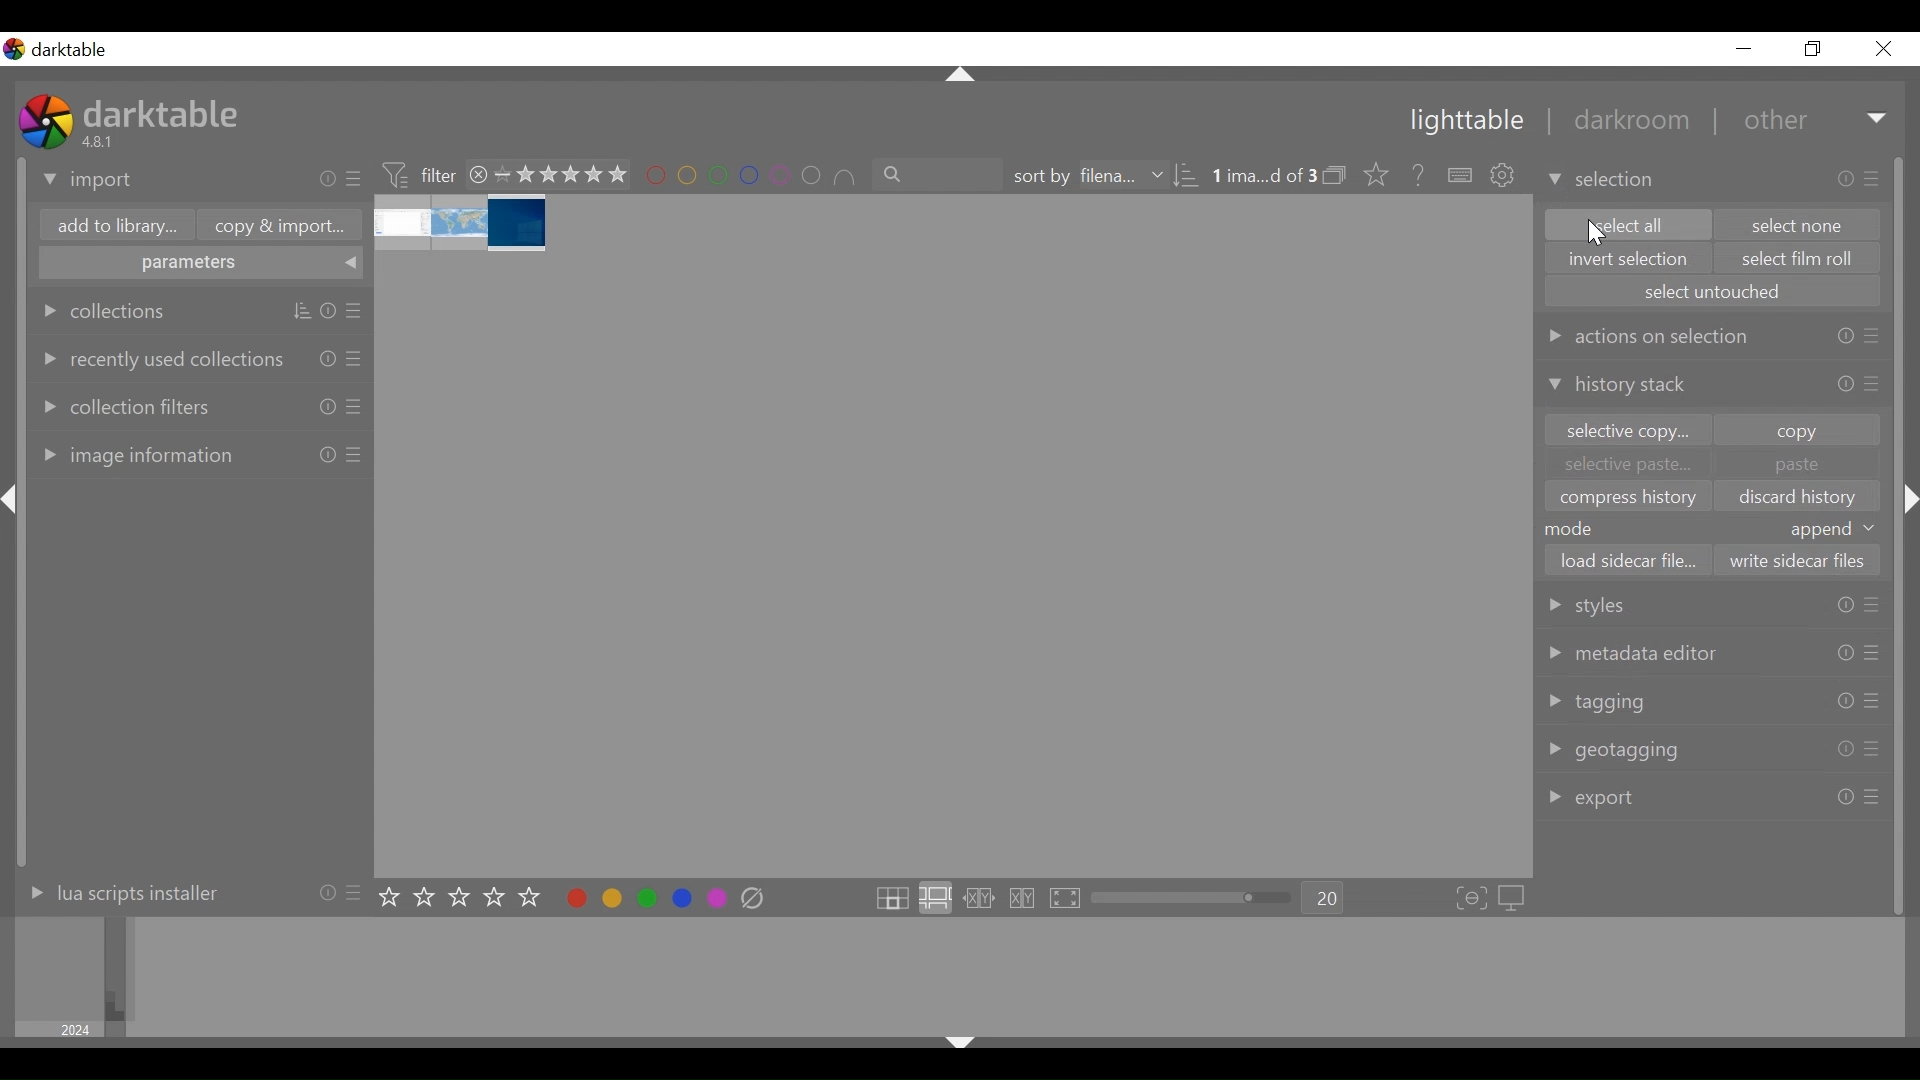 This screenshot has height=1080, width=1920. I want to click on show global preferences, so click(1505, 177).